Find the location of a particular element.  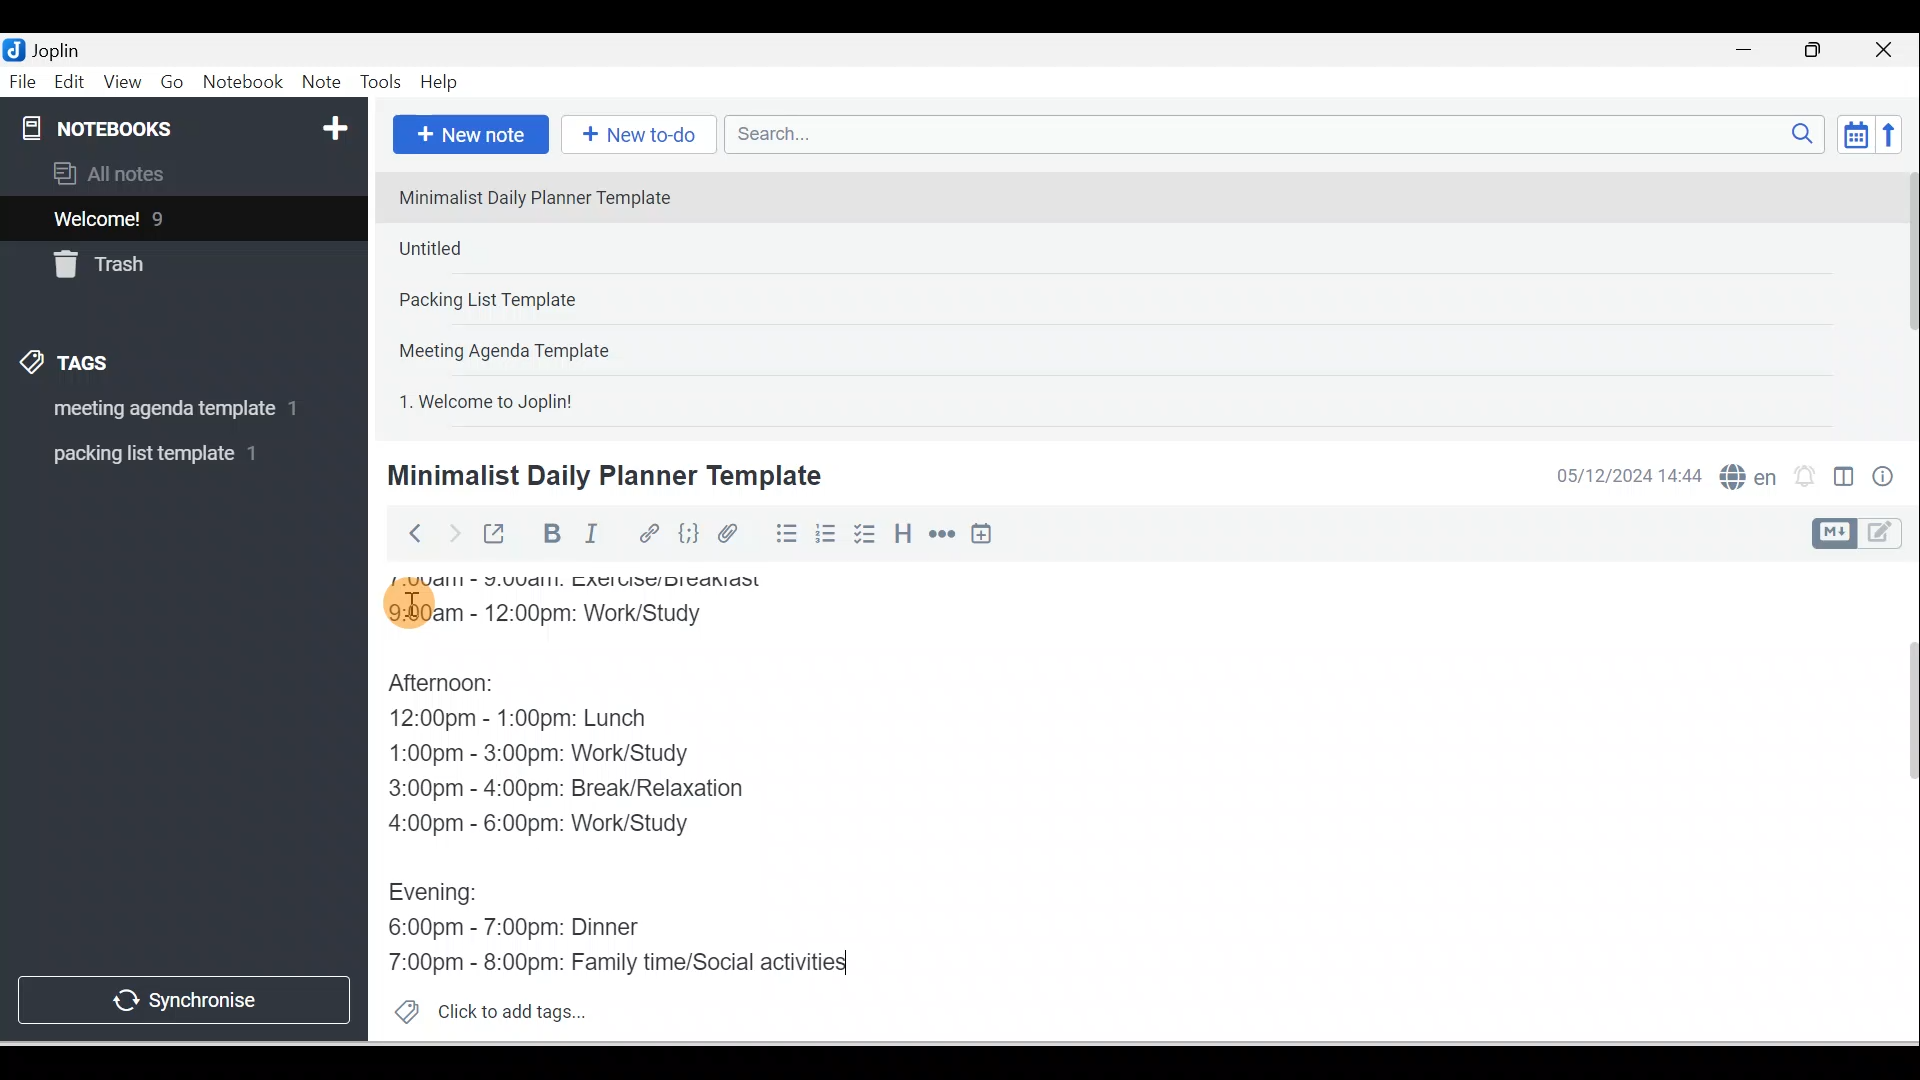

Evening: is located at coordinates (447, 895).